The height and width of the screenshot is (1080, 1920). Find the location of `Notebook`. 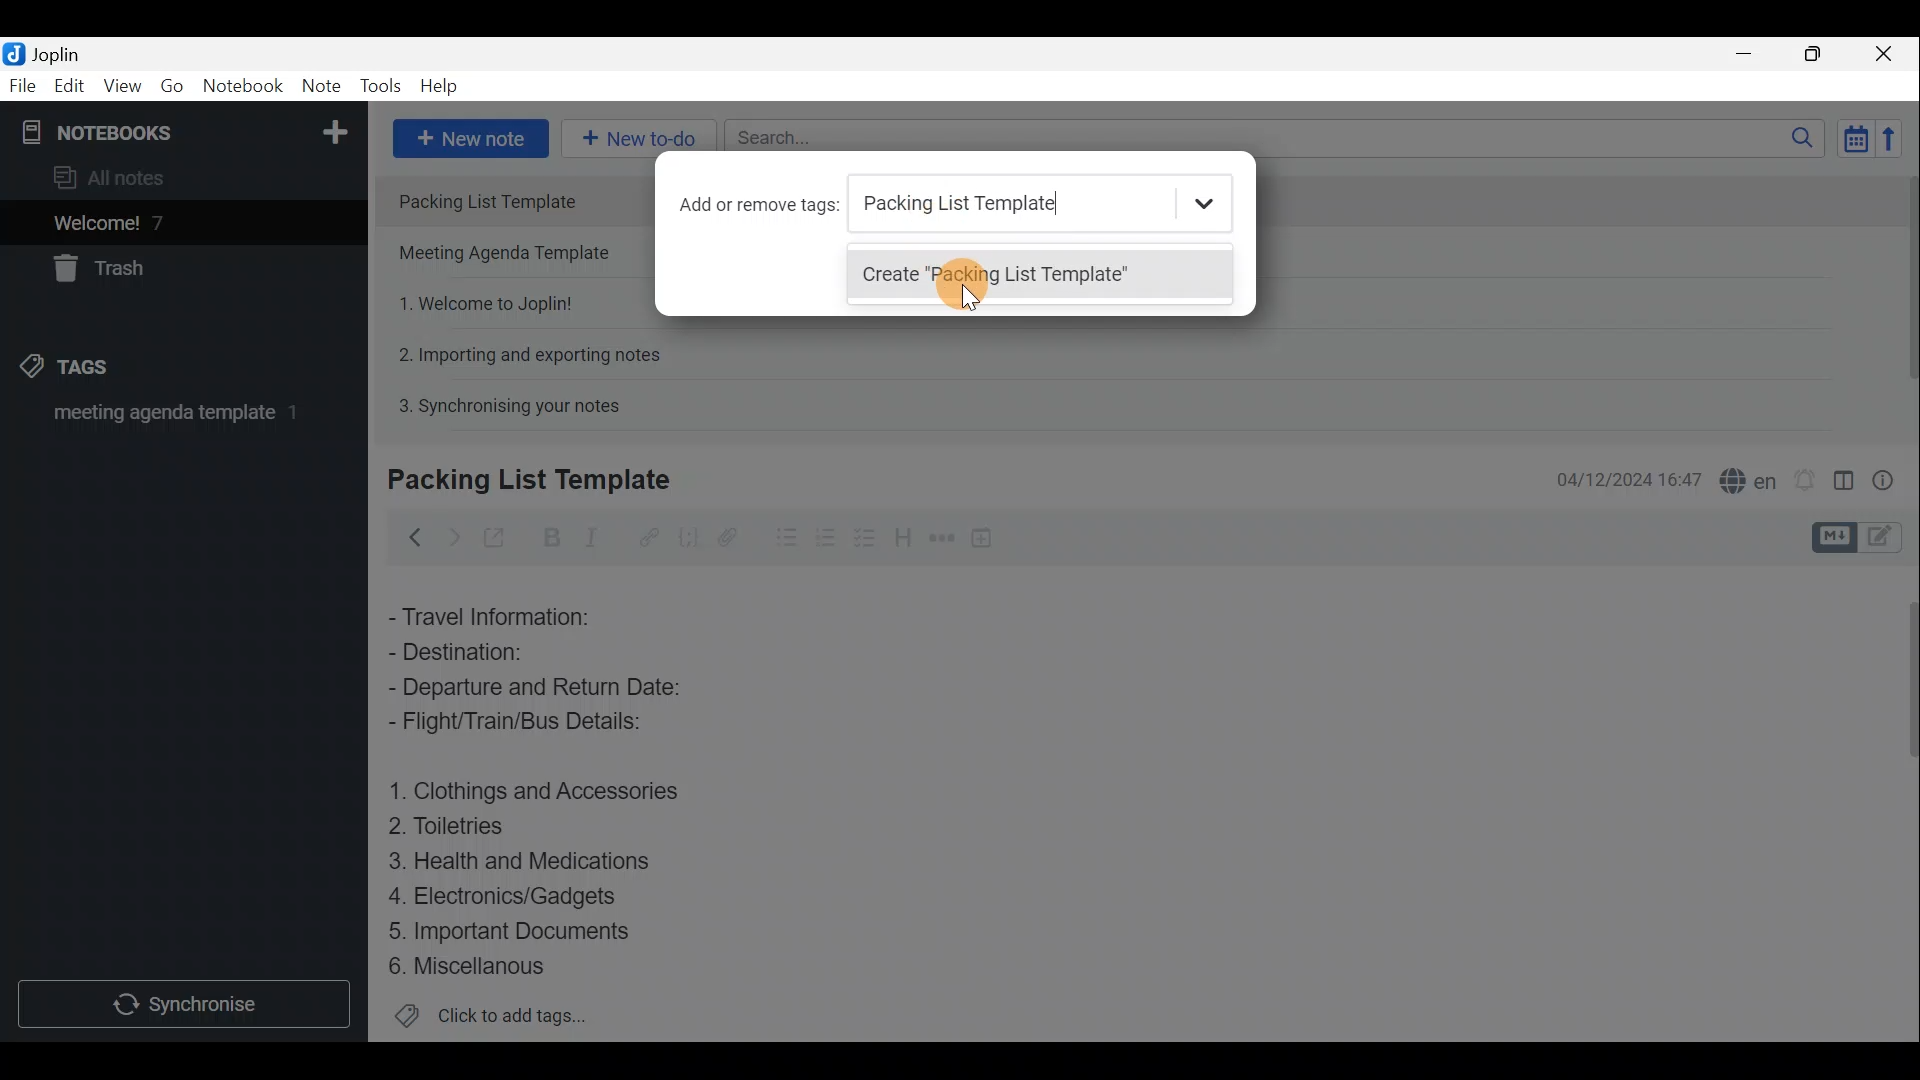

Notebook is located at coordinates (242, 89).